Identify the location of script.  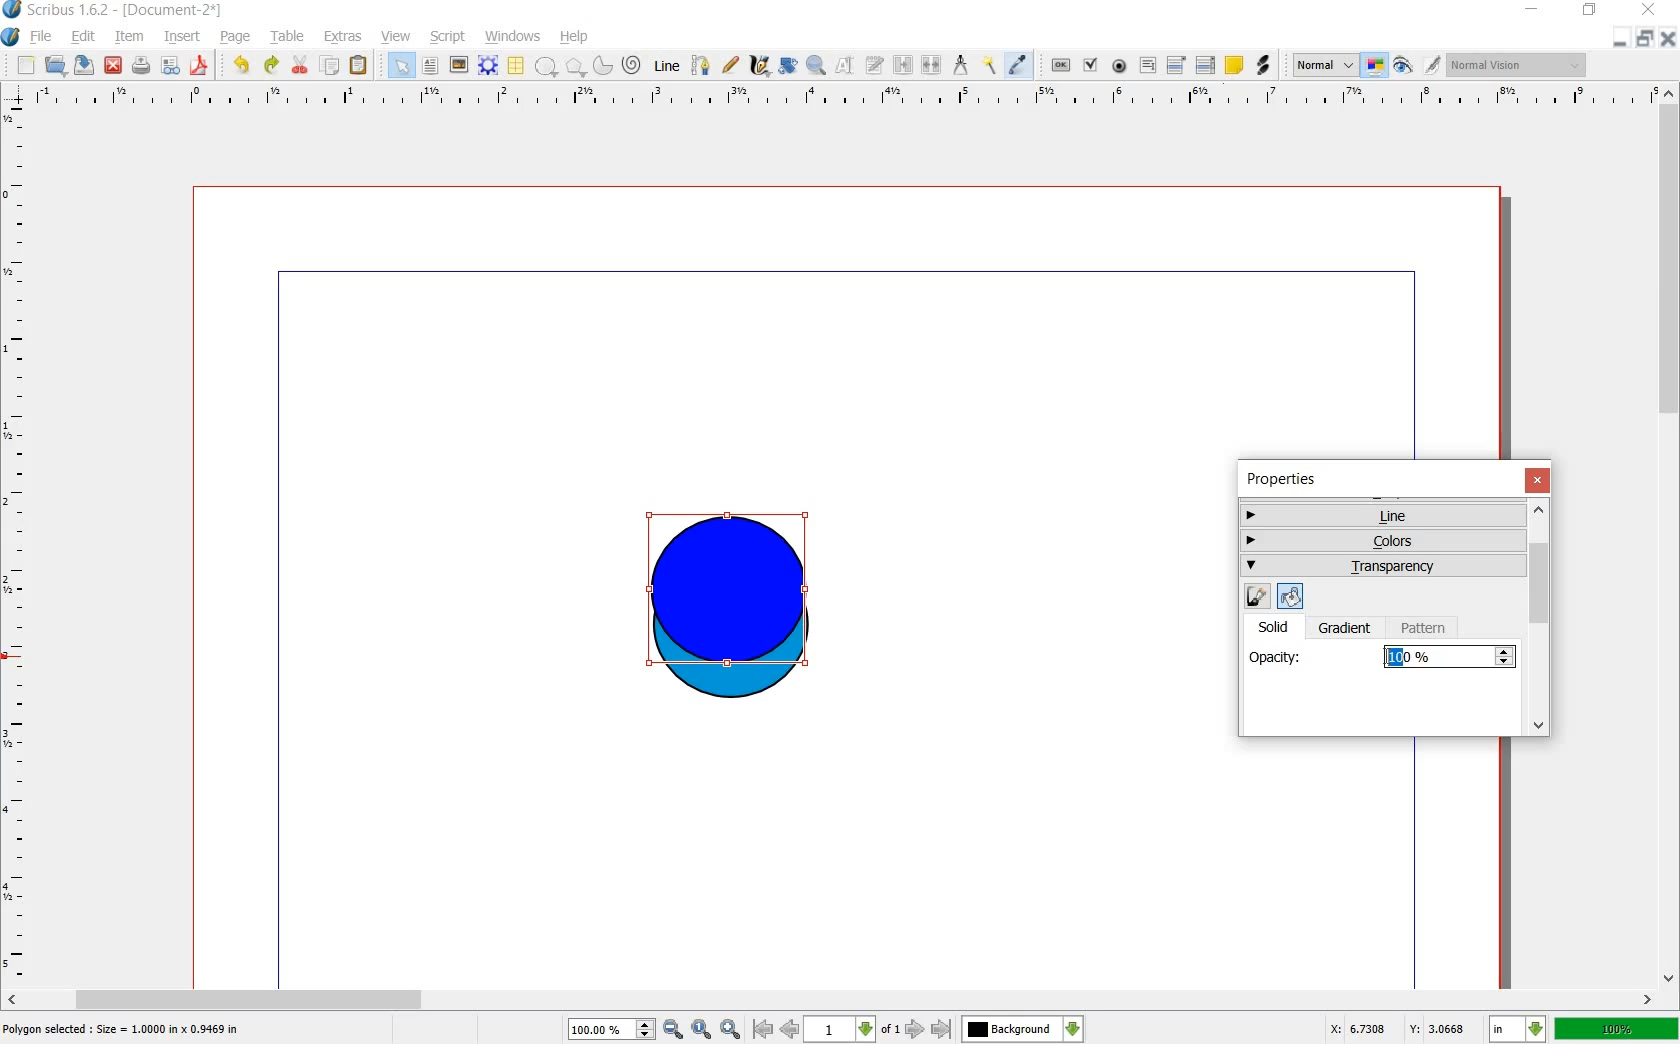
(448, 37).